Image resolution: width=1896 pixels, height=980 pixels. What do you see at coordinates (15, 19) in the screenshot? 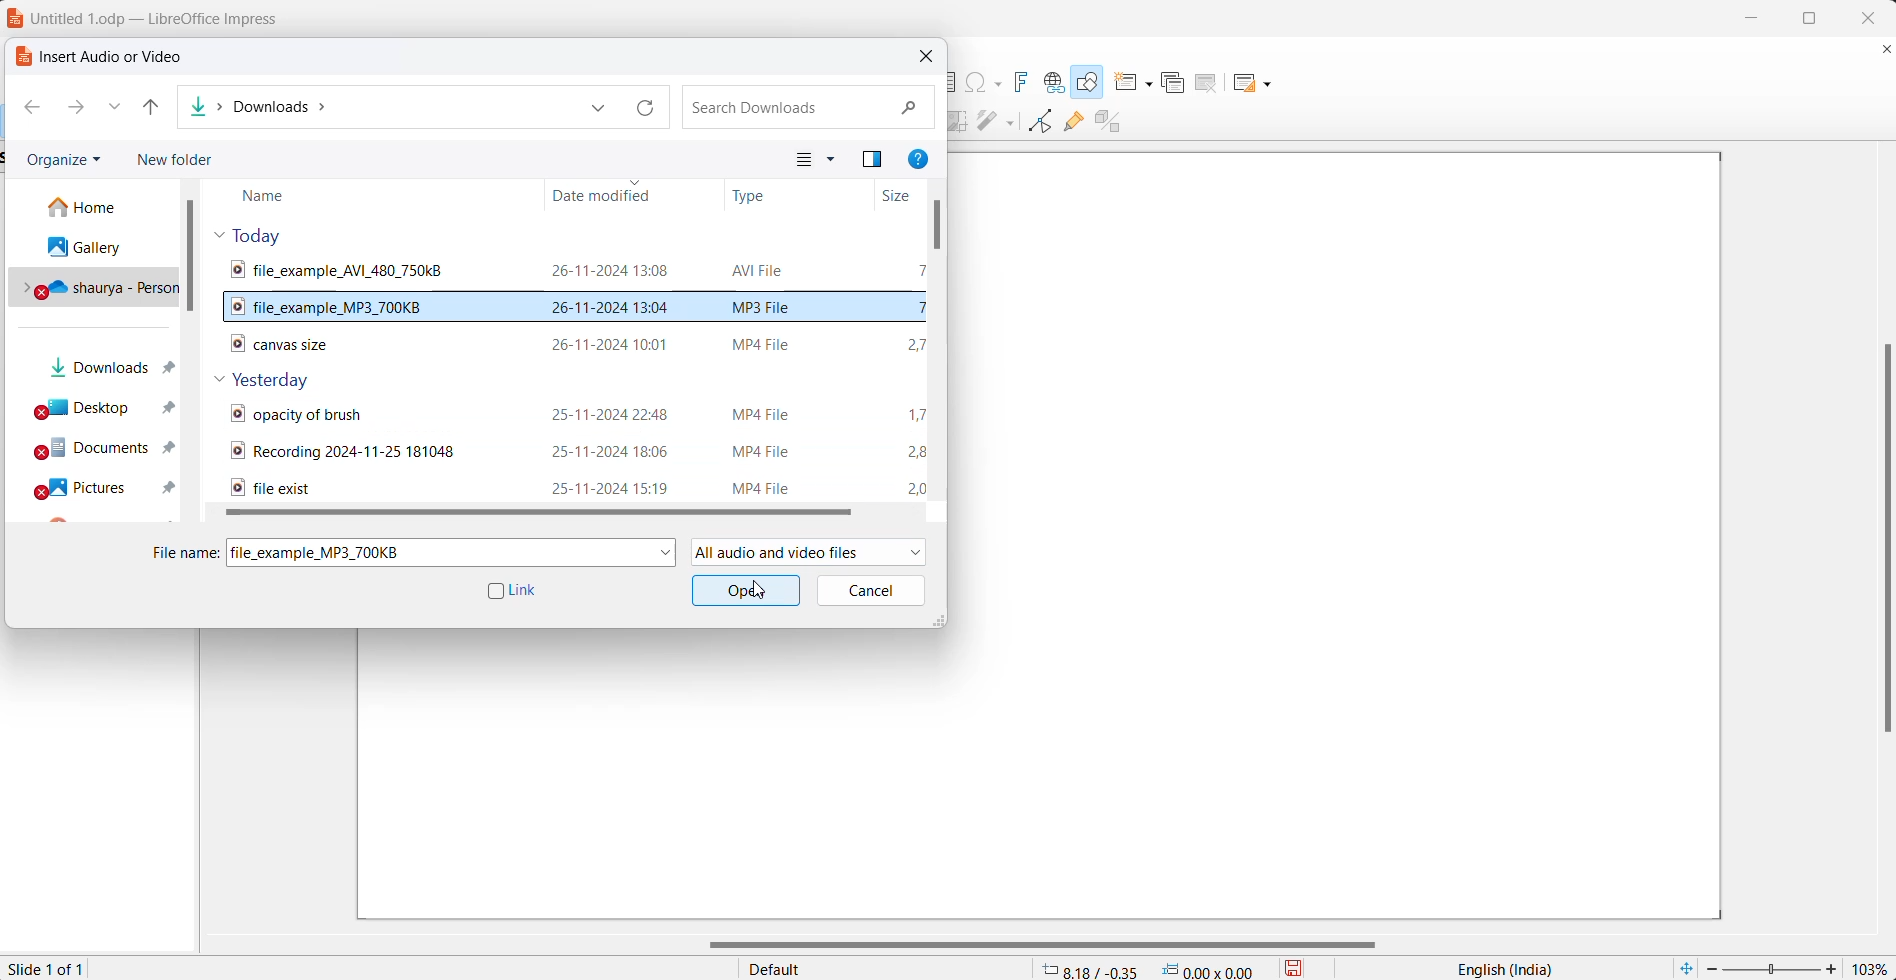
I see `logo` at bounding box center [15, 19].